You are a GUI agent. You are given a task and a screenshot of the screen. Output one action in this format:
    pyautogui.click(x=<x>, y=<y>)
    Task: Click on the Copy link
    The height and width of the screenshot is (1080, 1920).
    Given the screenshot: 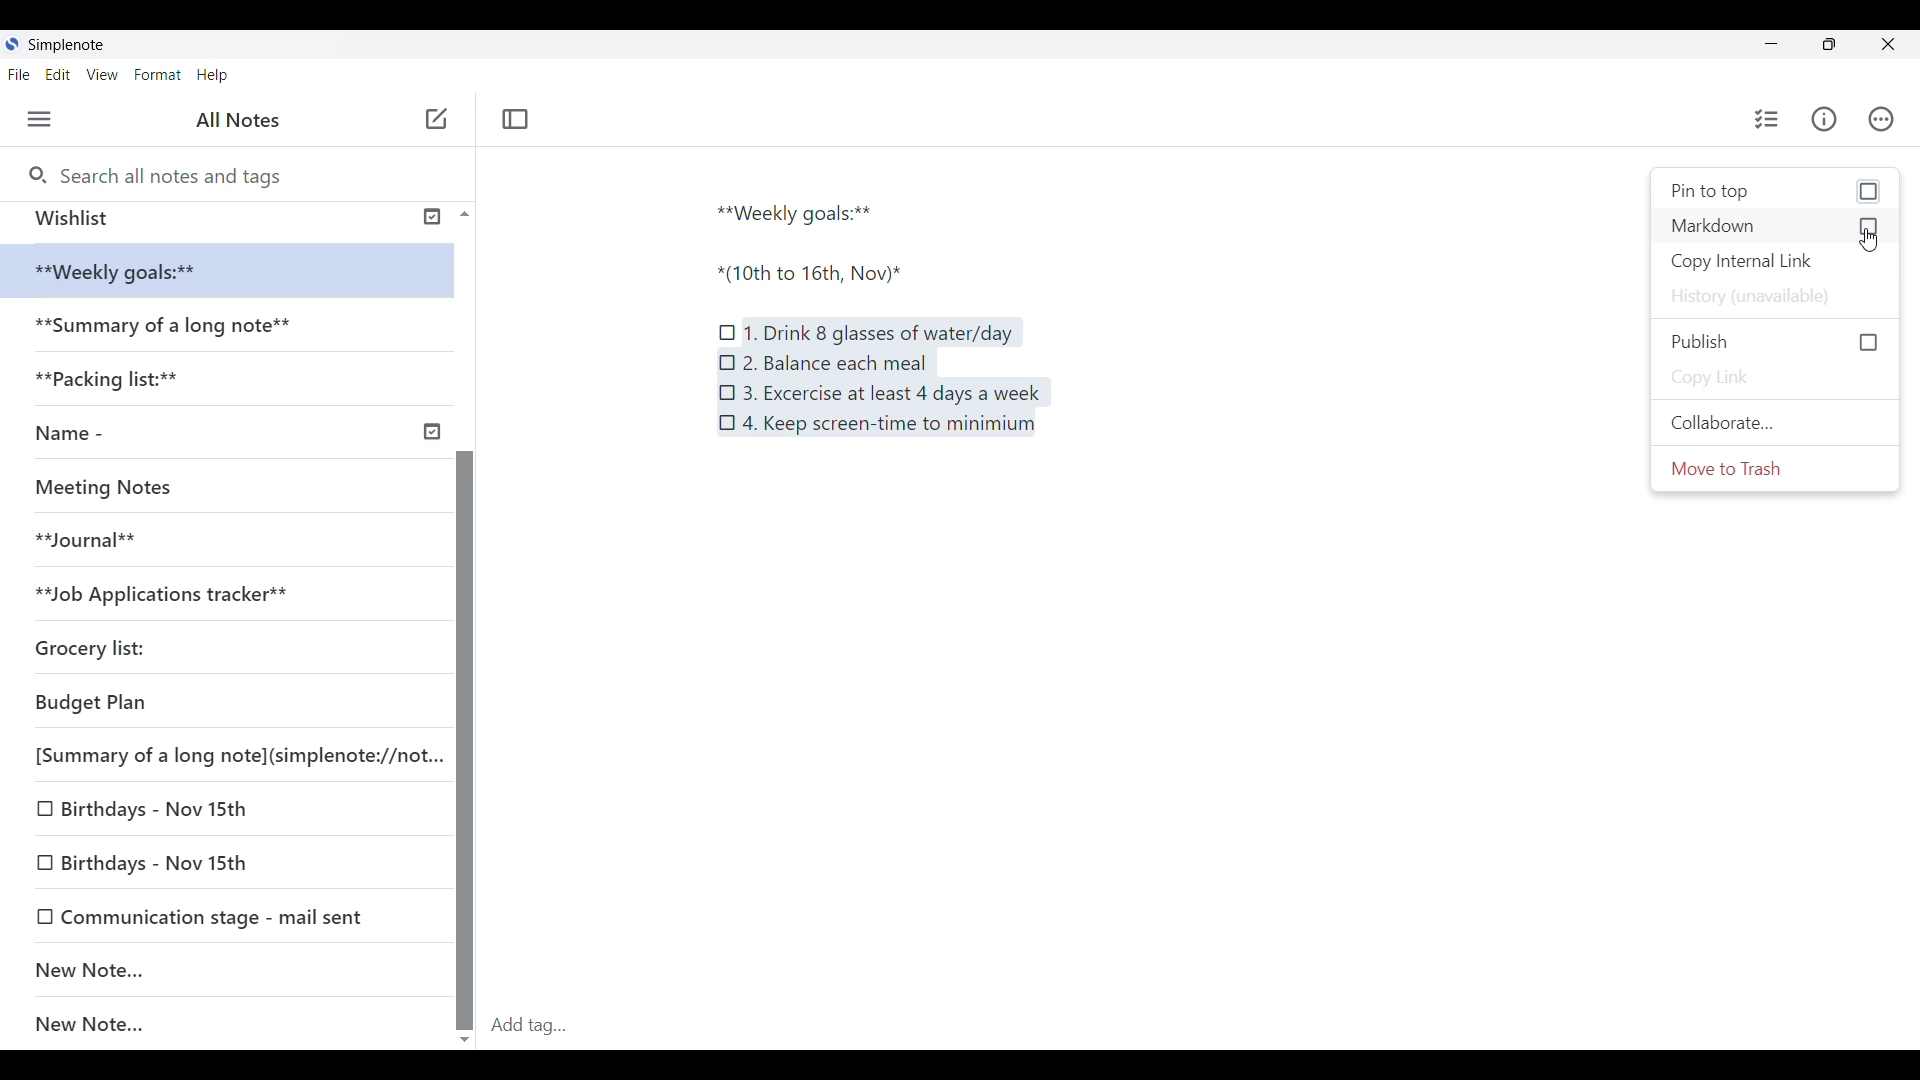 What is the action you would take?
    pyautogui.click(x=1715, y=377)
    